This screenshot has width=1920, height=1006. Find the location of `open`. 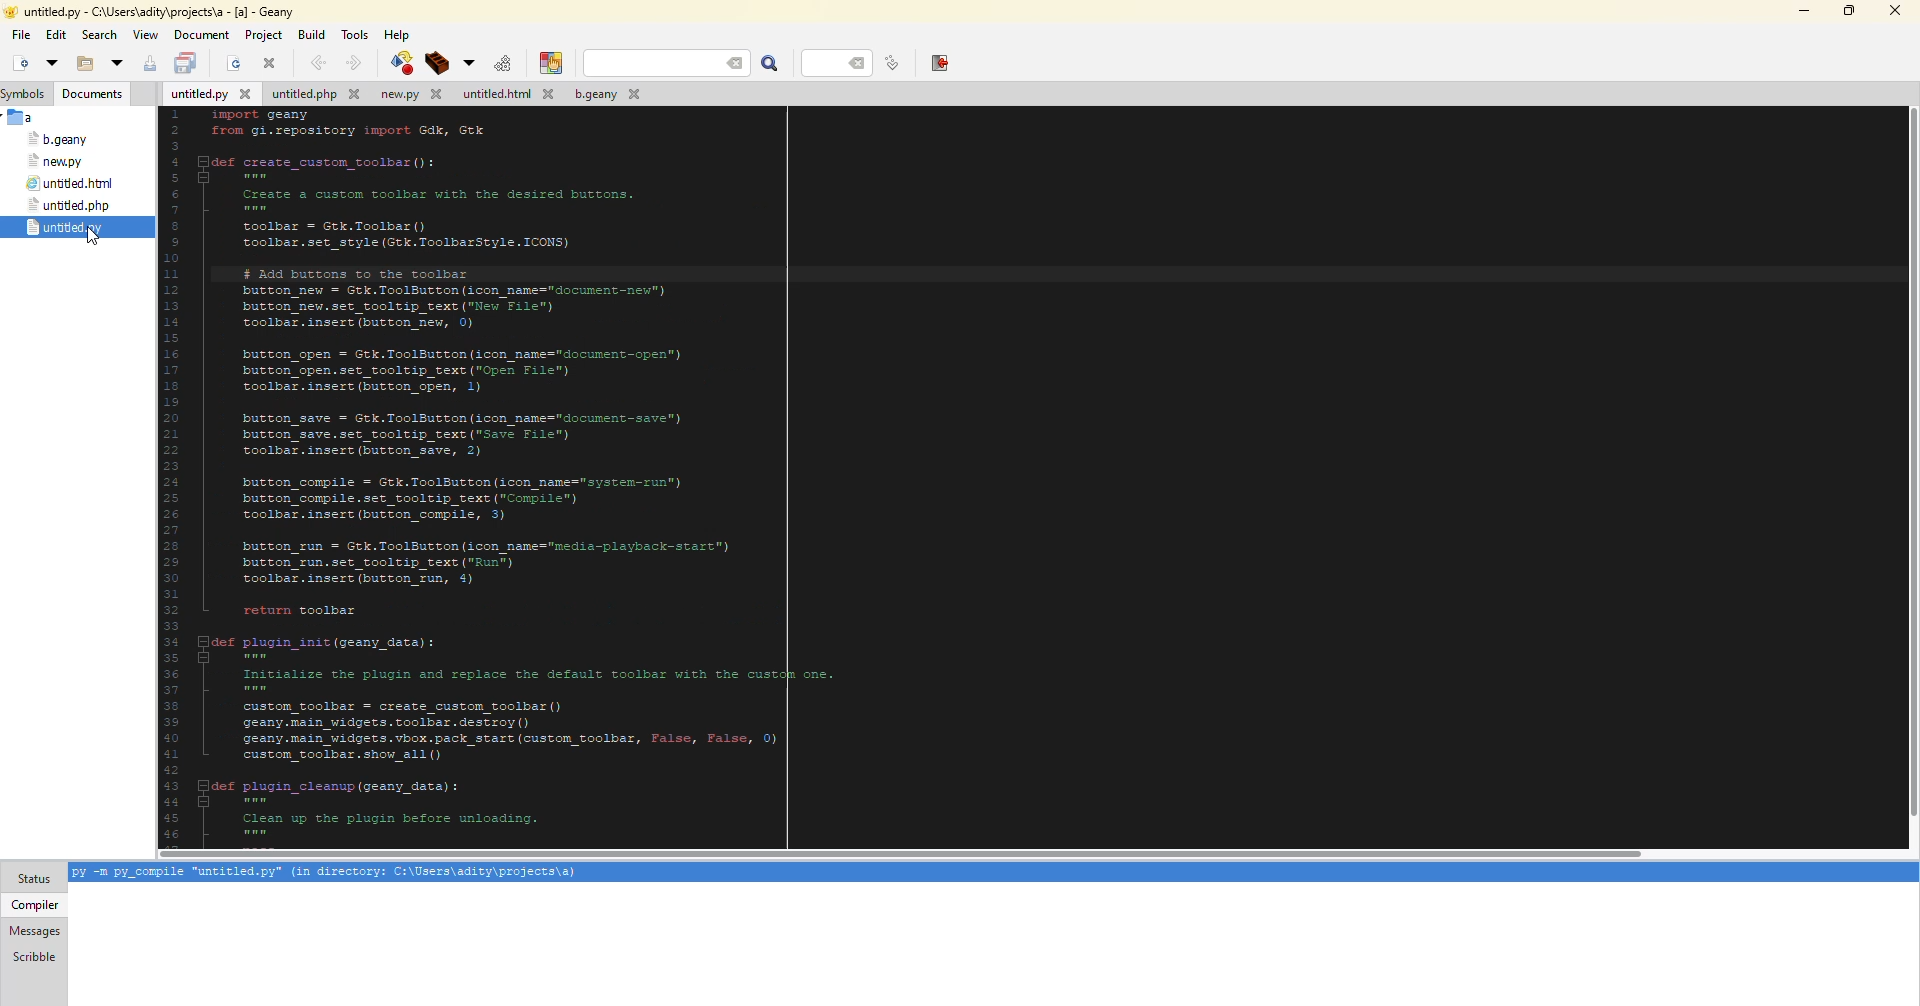

open is located at coordinates (116, 63).